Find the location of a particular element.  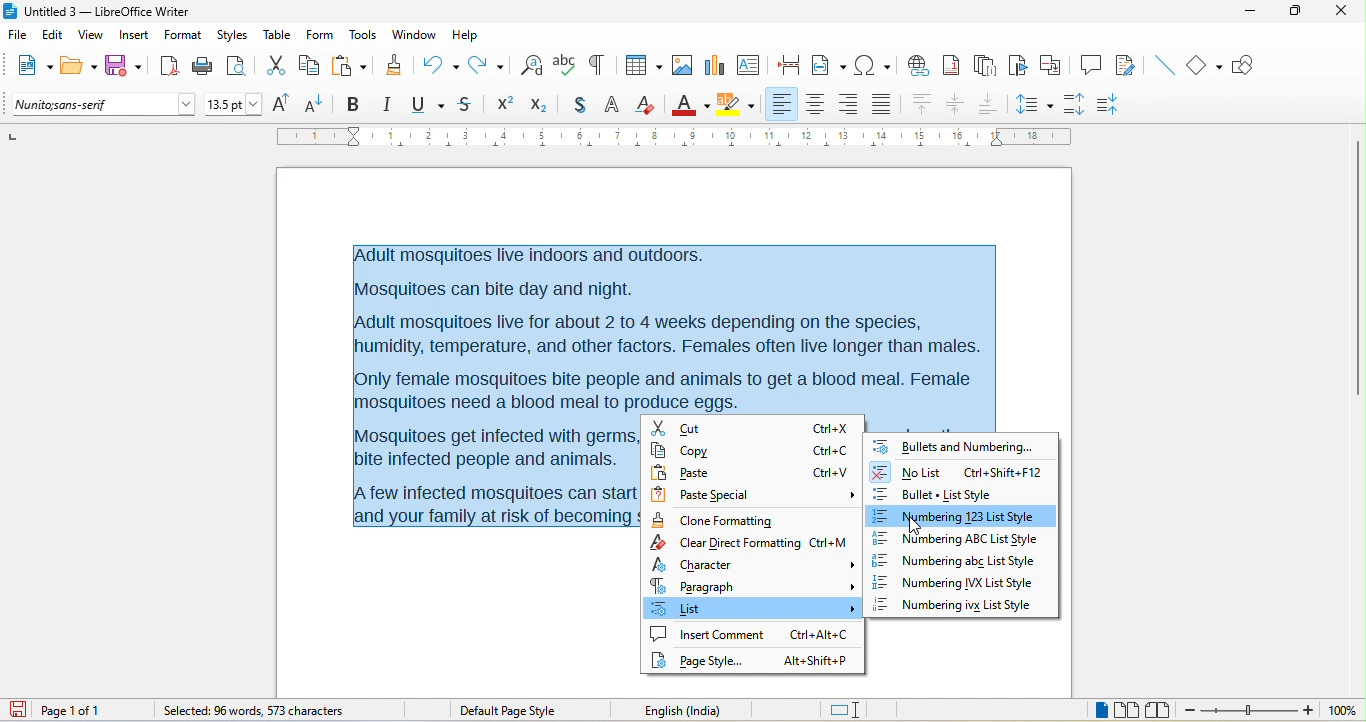

table is located at coordinates (278, 36).